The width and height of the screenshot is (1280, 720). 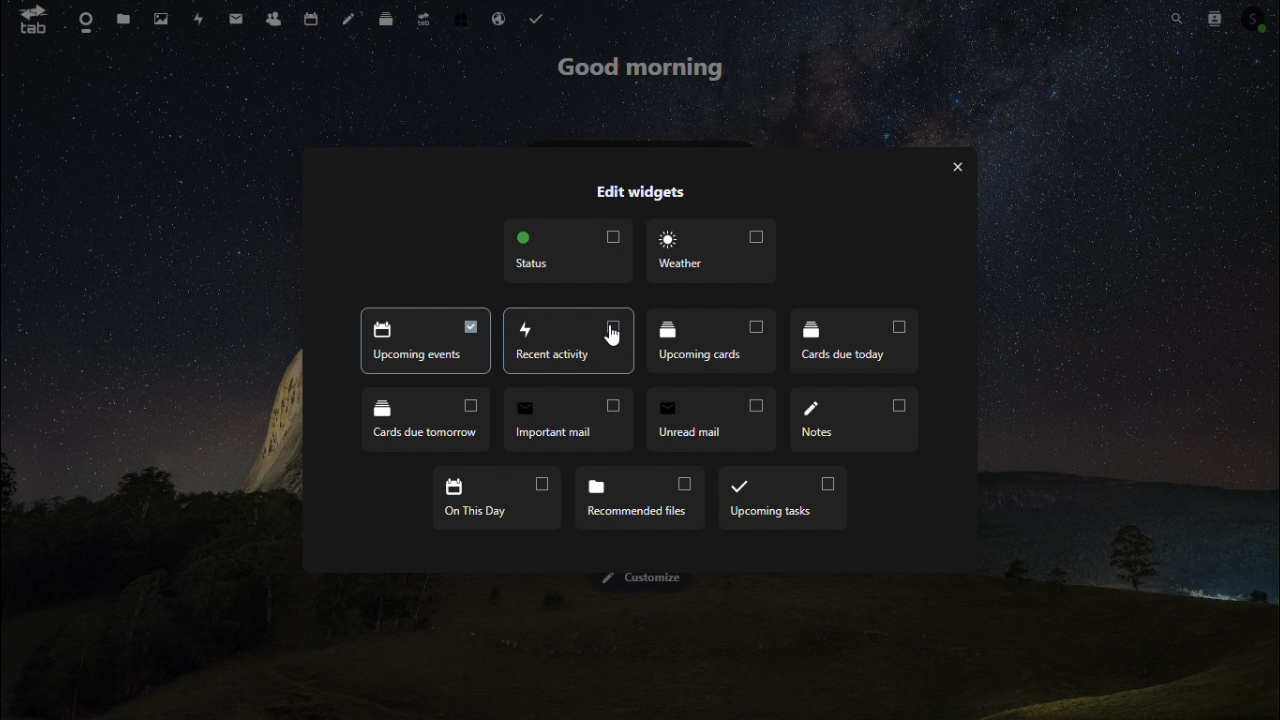 I want to click on Contacts, so click(x=278, y=15).